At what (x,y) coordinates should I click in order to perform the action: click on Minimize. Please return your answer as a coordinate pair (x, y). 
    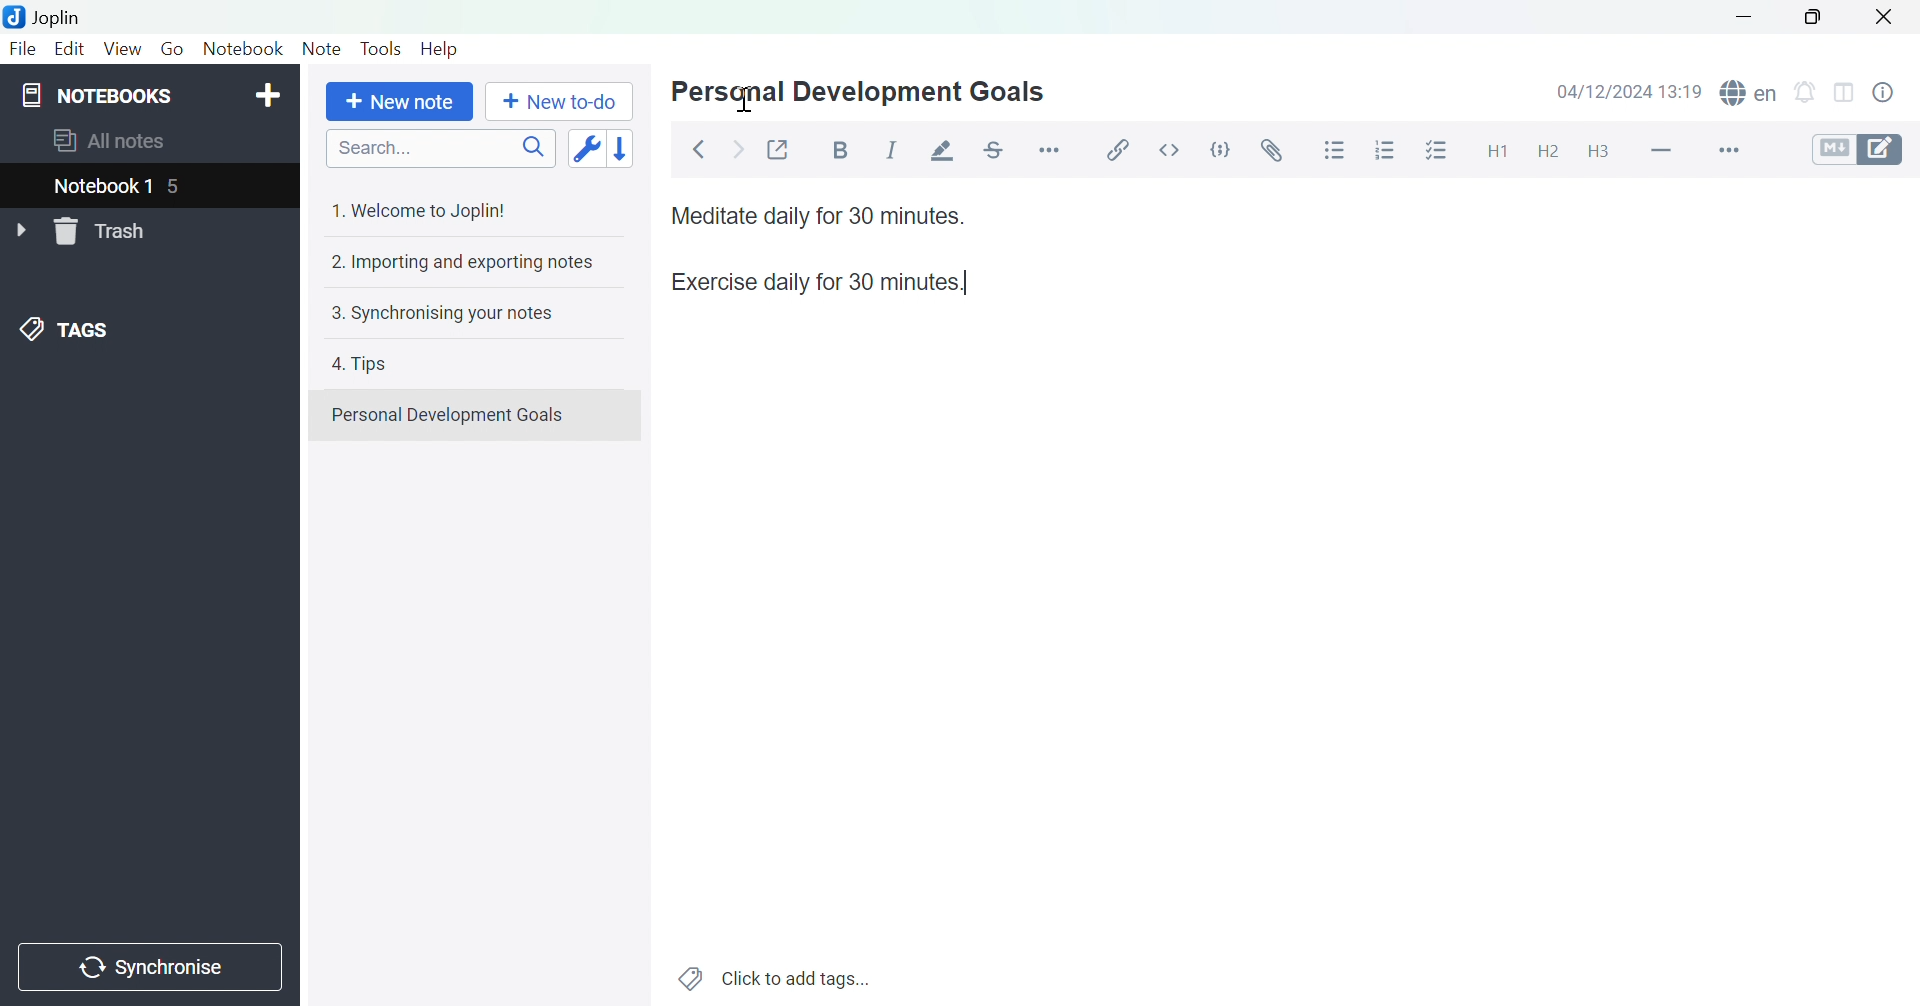
    Looking at the image, I should click on (1741, 17).